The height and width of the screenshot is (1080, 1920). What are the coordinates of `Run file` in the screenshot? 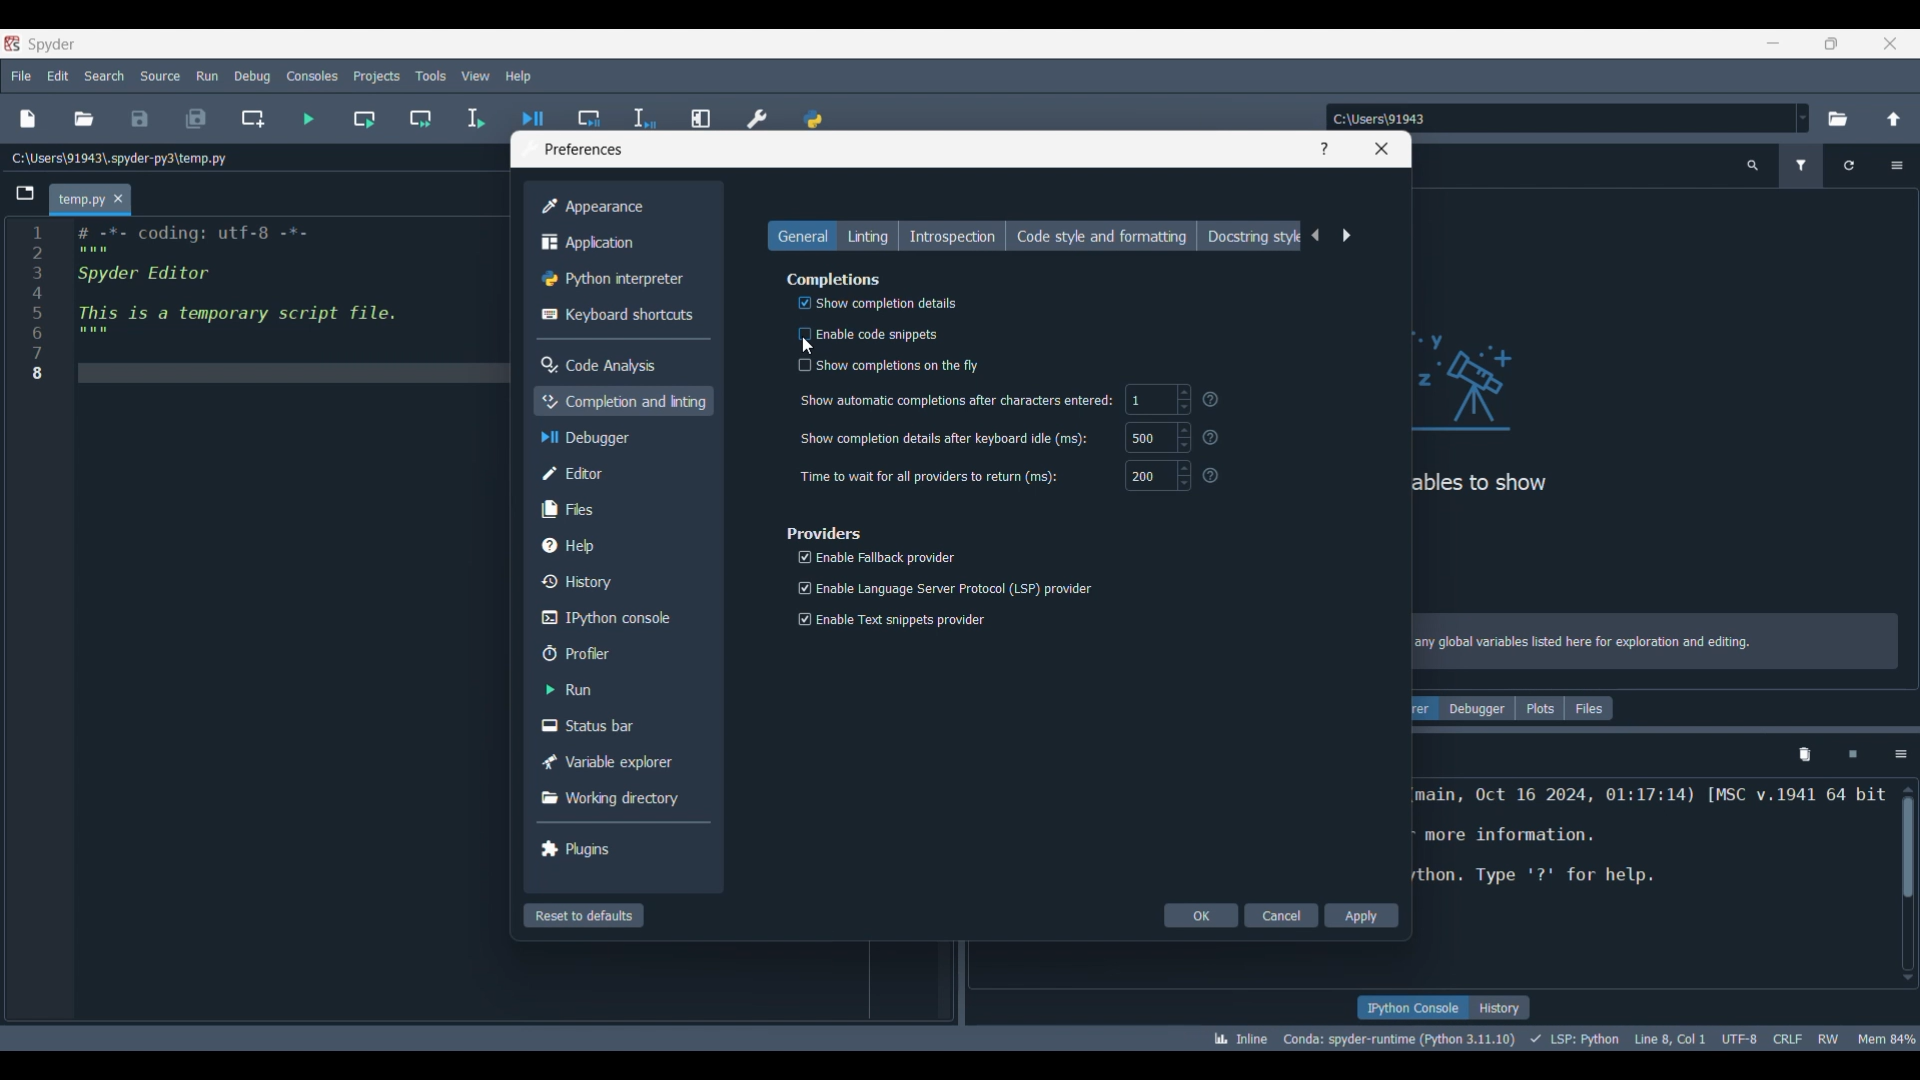 It's located at (308, 119).